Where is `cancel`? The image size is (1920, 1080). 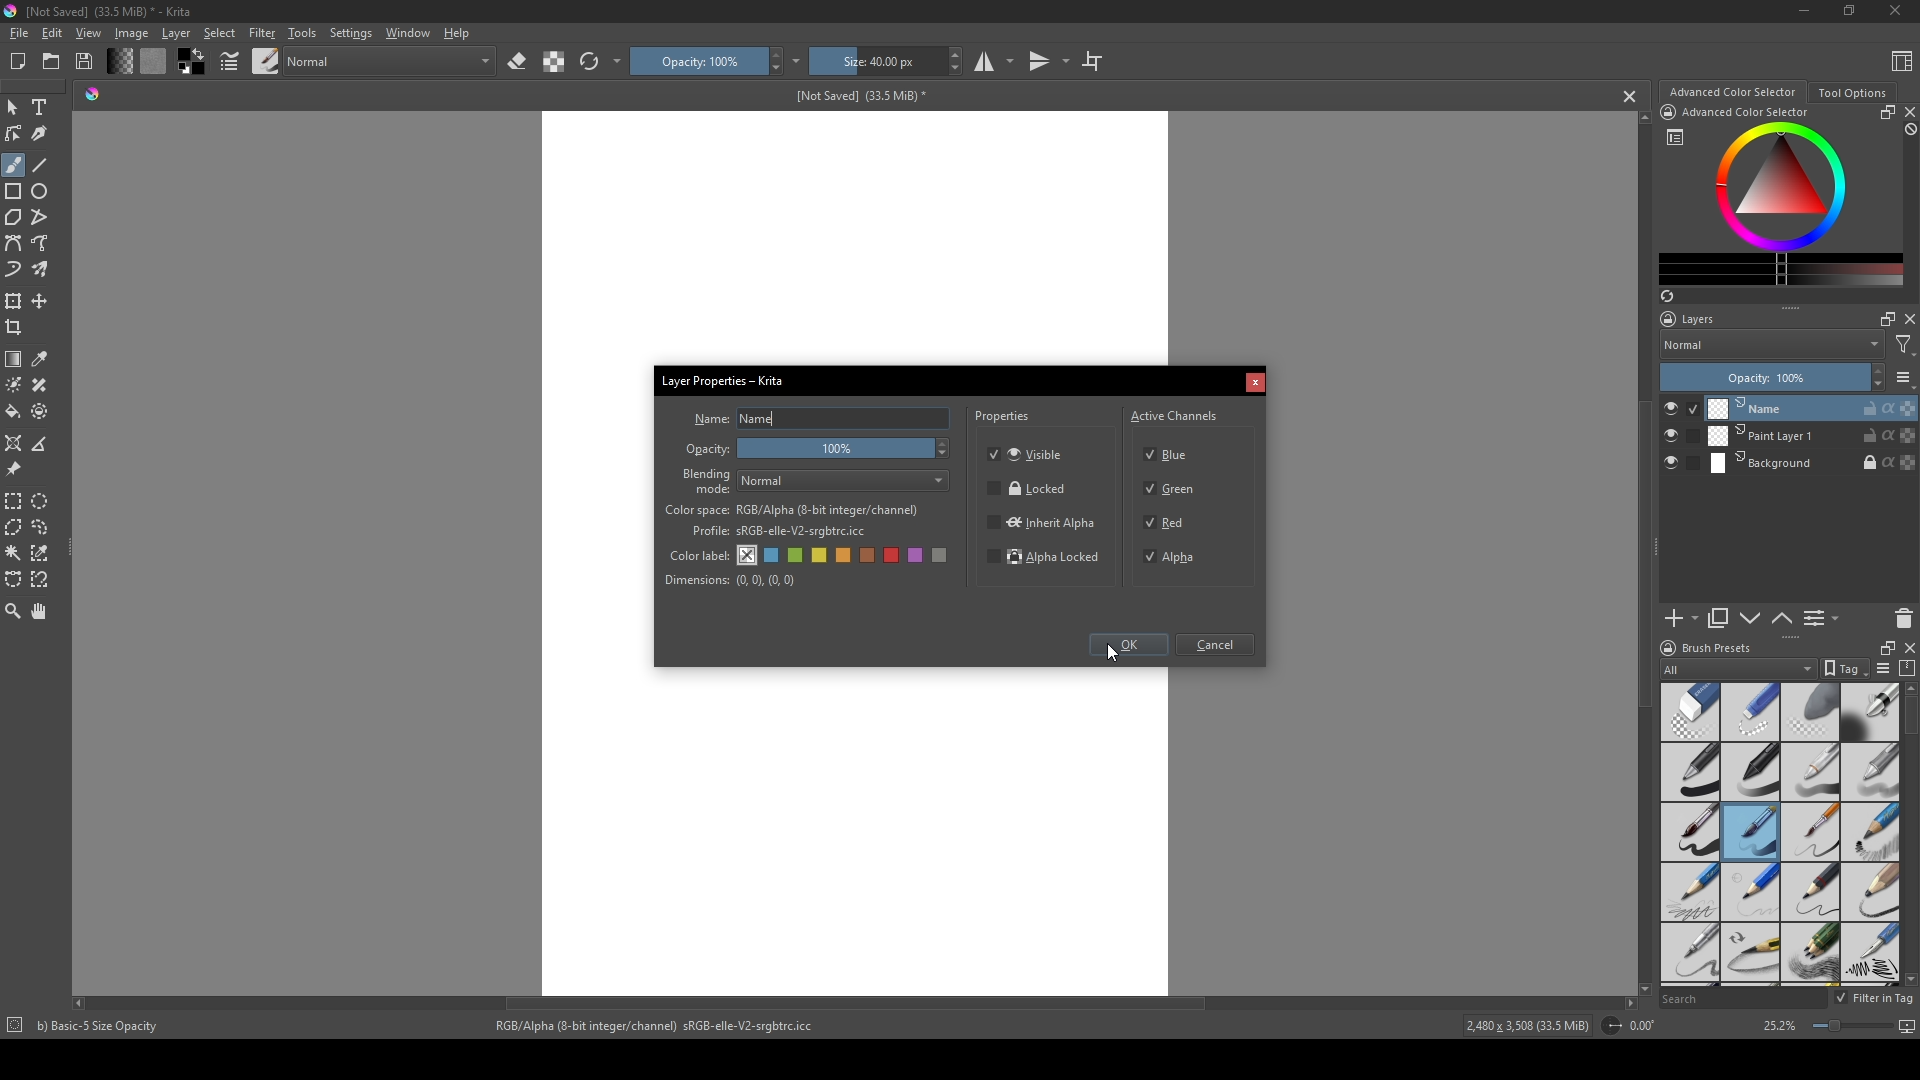
cancel is located at coordinates (1631, 96).